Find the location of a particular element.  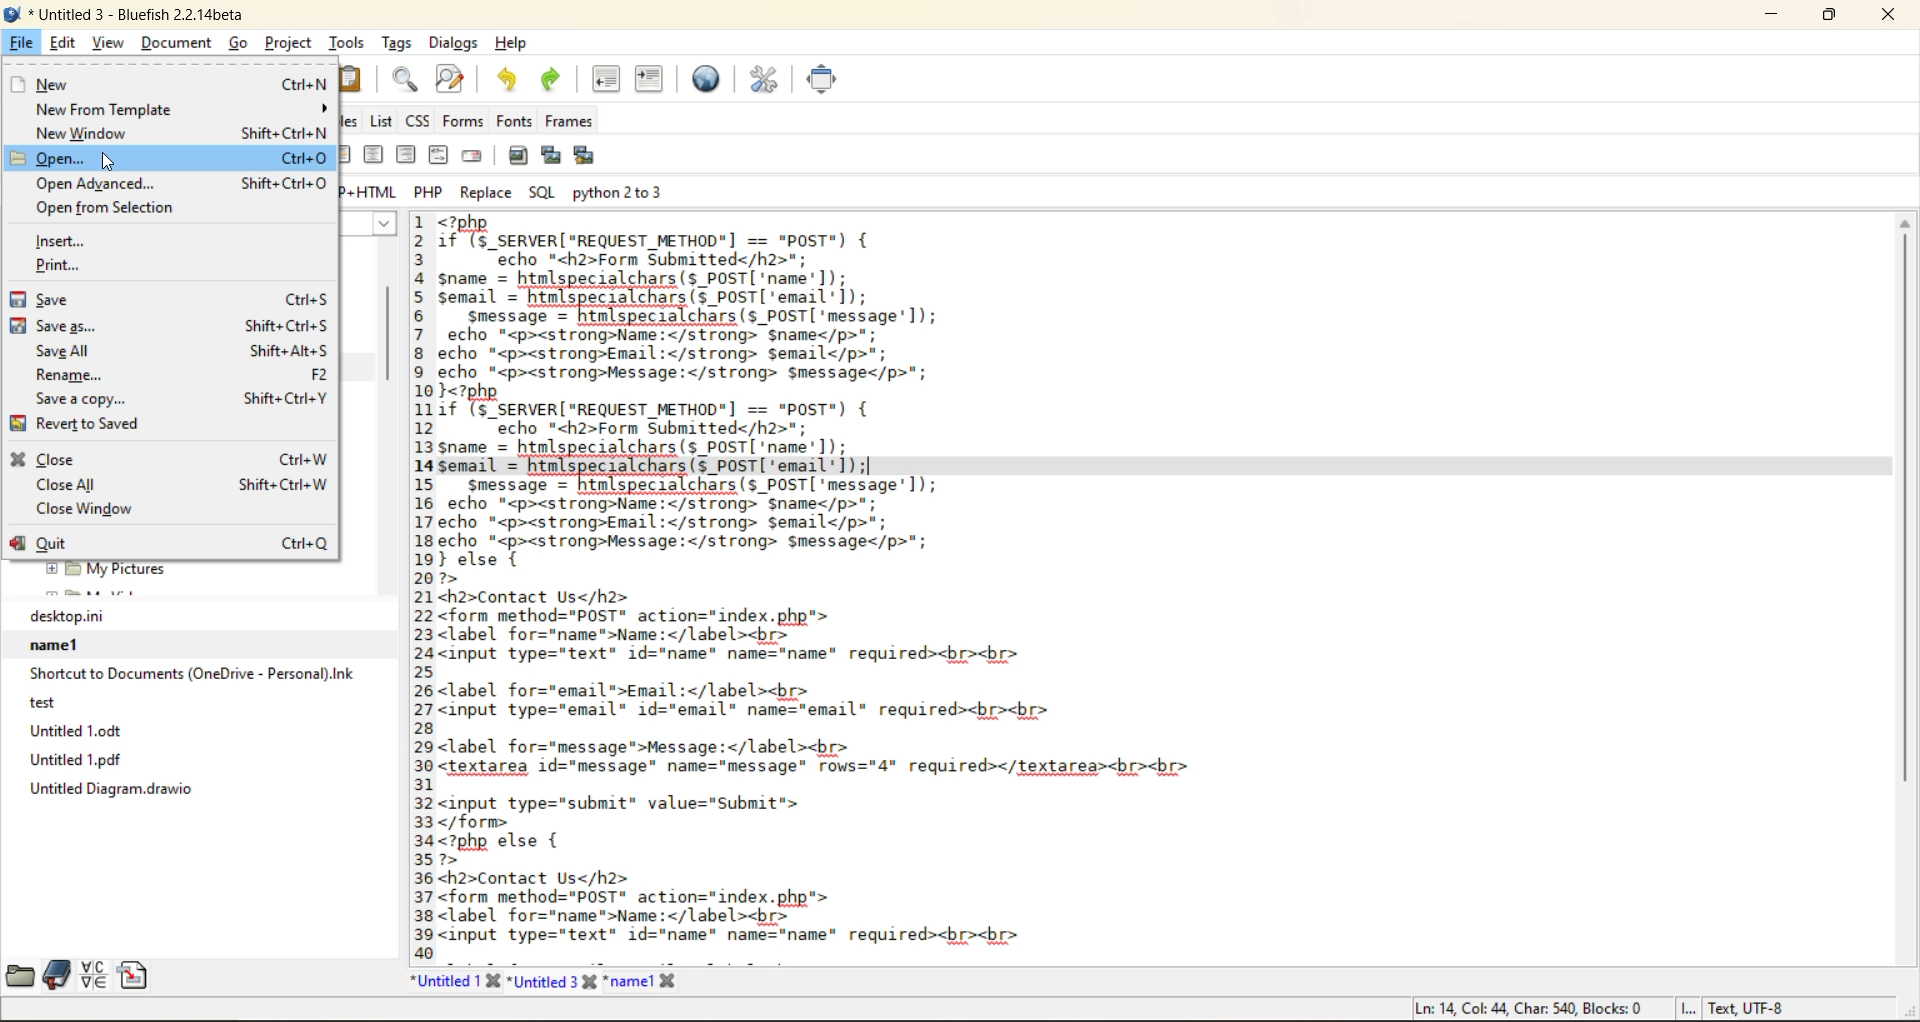

find bar is located at coordinates (407, 81).